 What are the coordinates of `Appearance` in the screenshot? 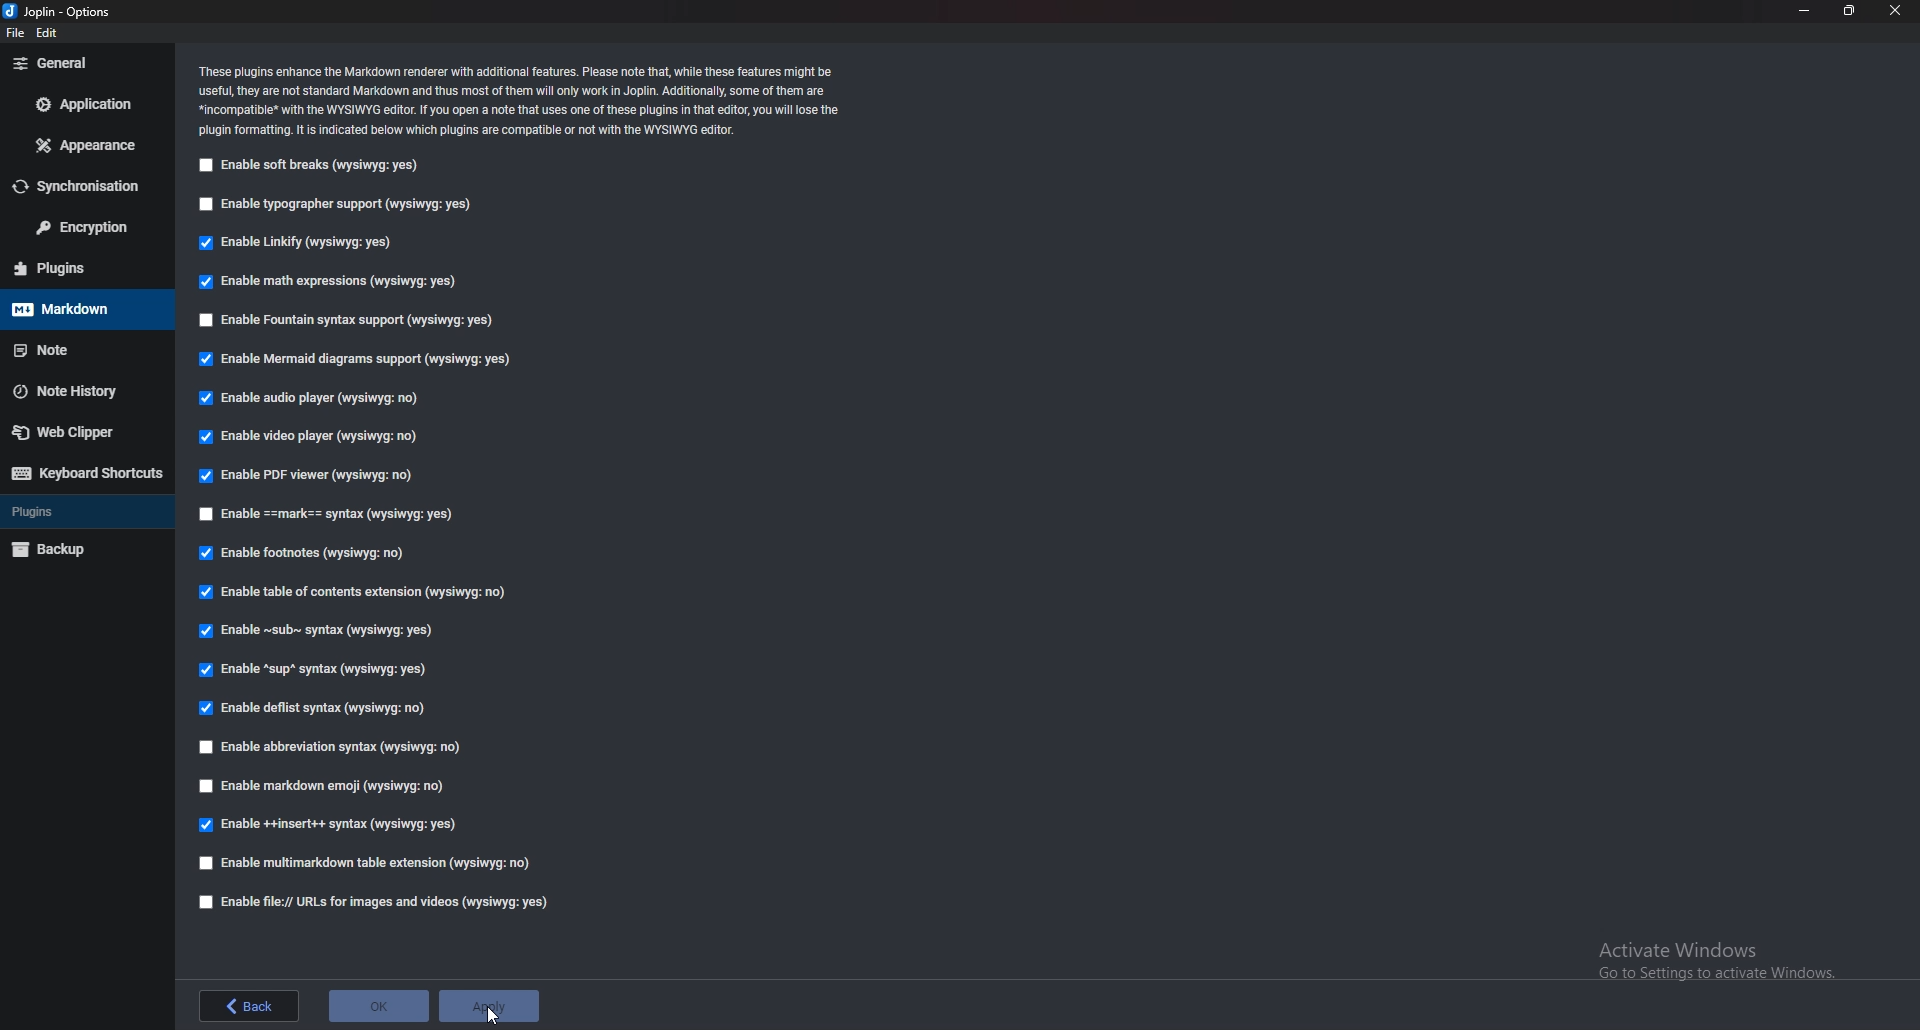 It's located at (81, 145).